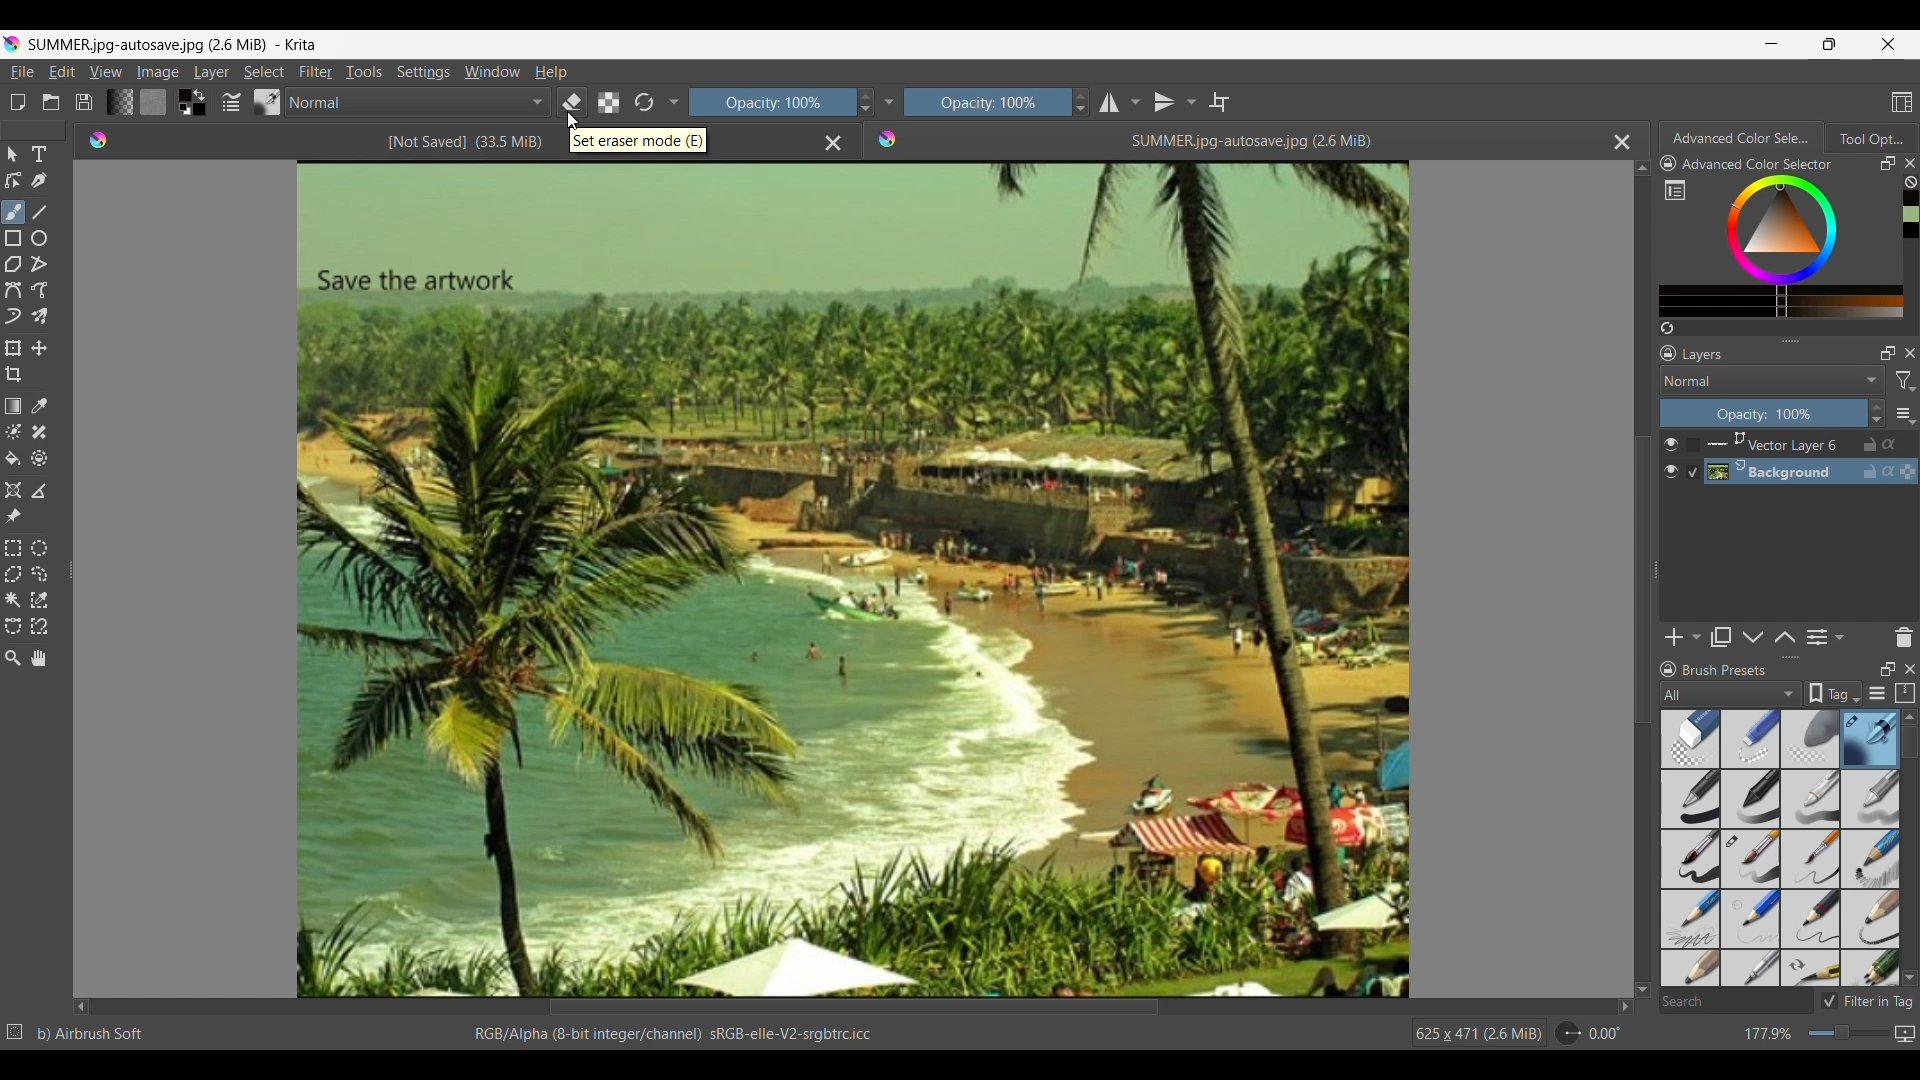 The image size is (1920, 1080). Describe the element at coordinates (1772, 380) in the screenshot. I see `Layer mode options` at that location.